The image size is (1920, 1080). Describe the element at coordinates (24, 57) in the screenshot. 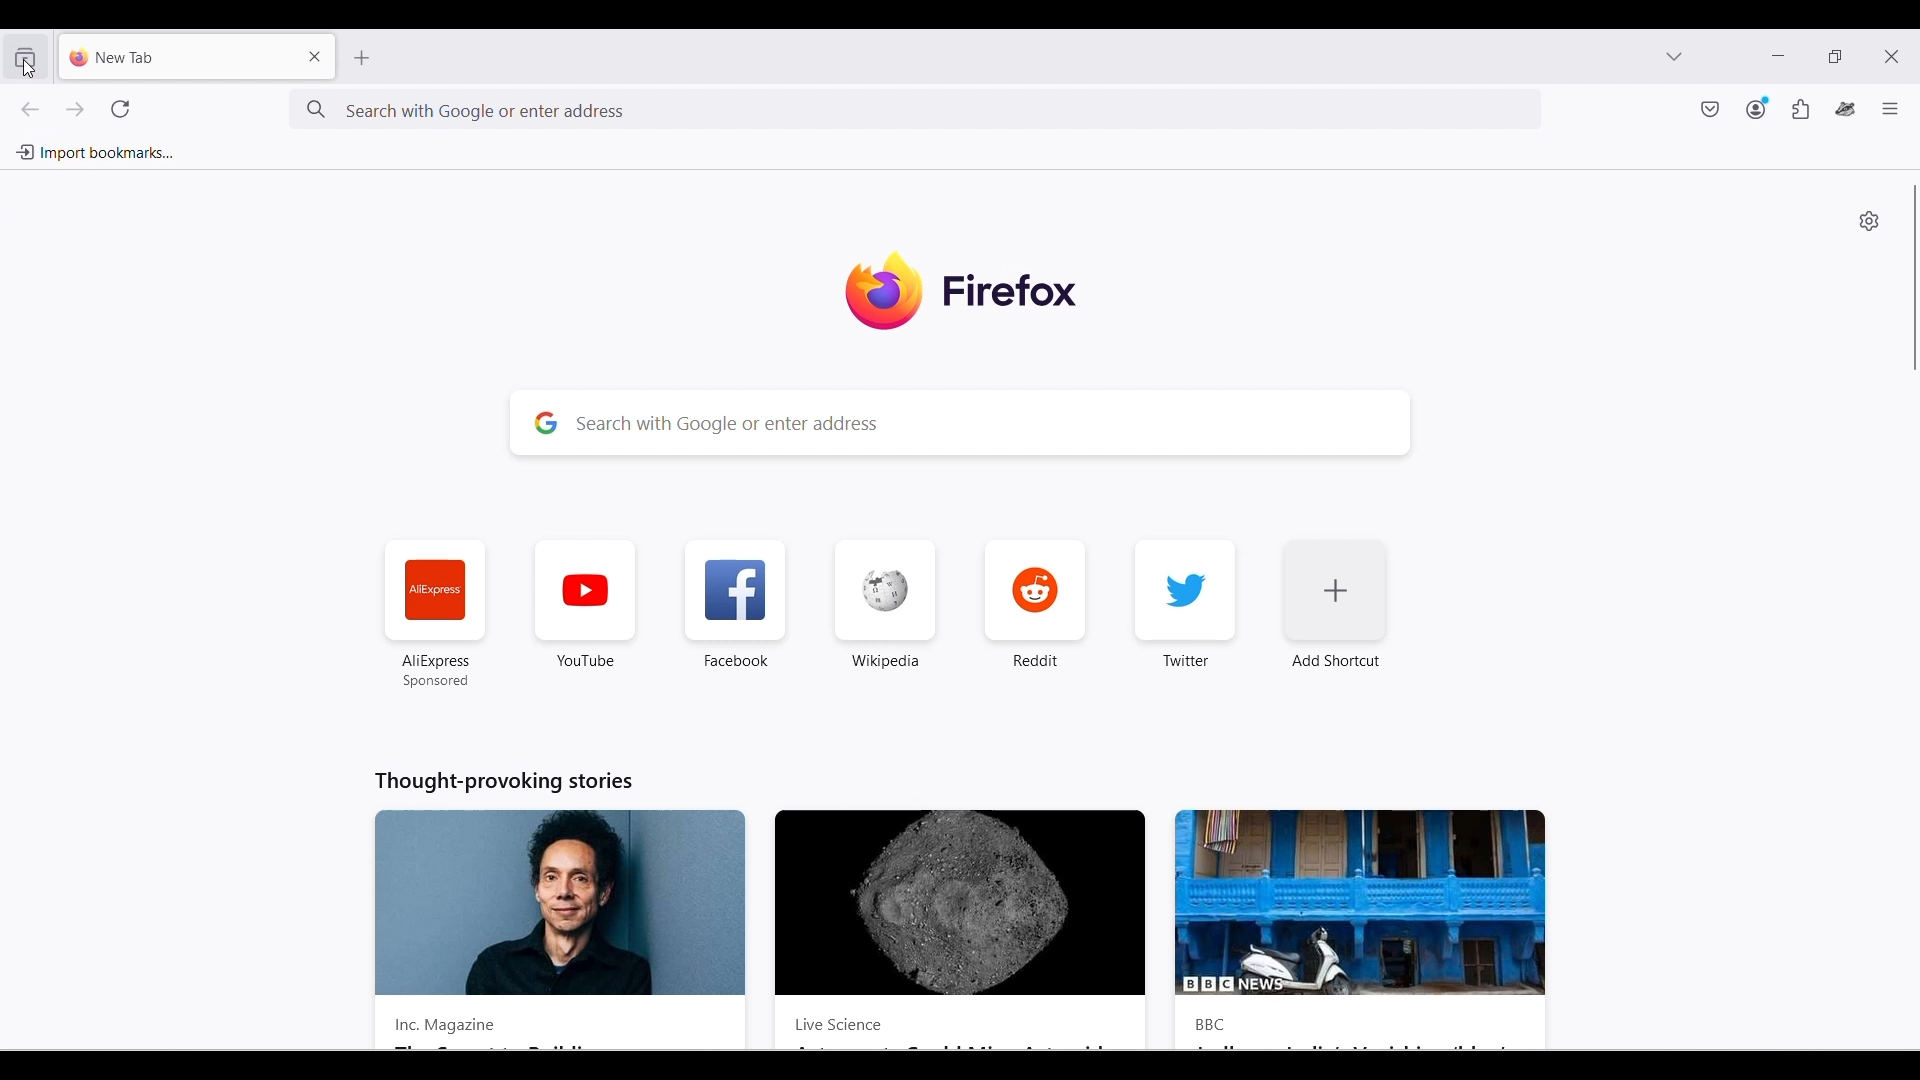

I see `View recent browsing across windows and devices` at that location.